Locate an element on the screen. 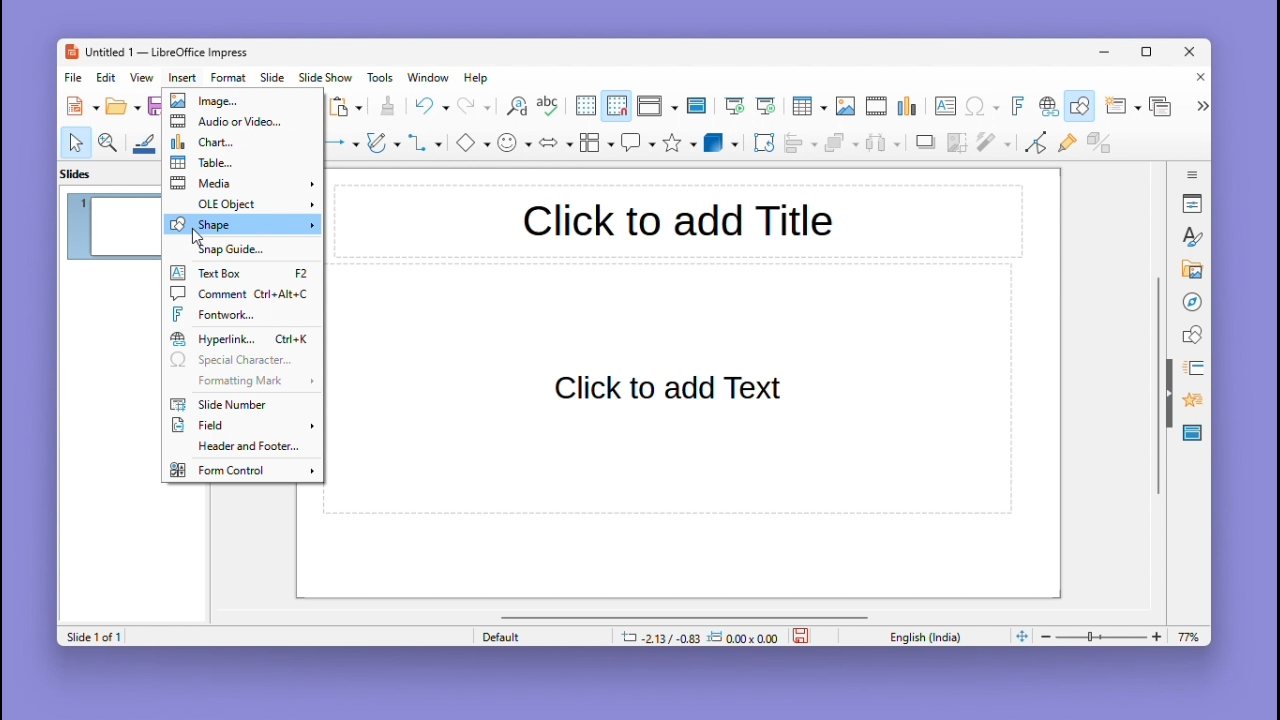 Image resolution: width=1280 pixels, height=720 pixels. spelling is located at coordinates (548, 107).